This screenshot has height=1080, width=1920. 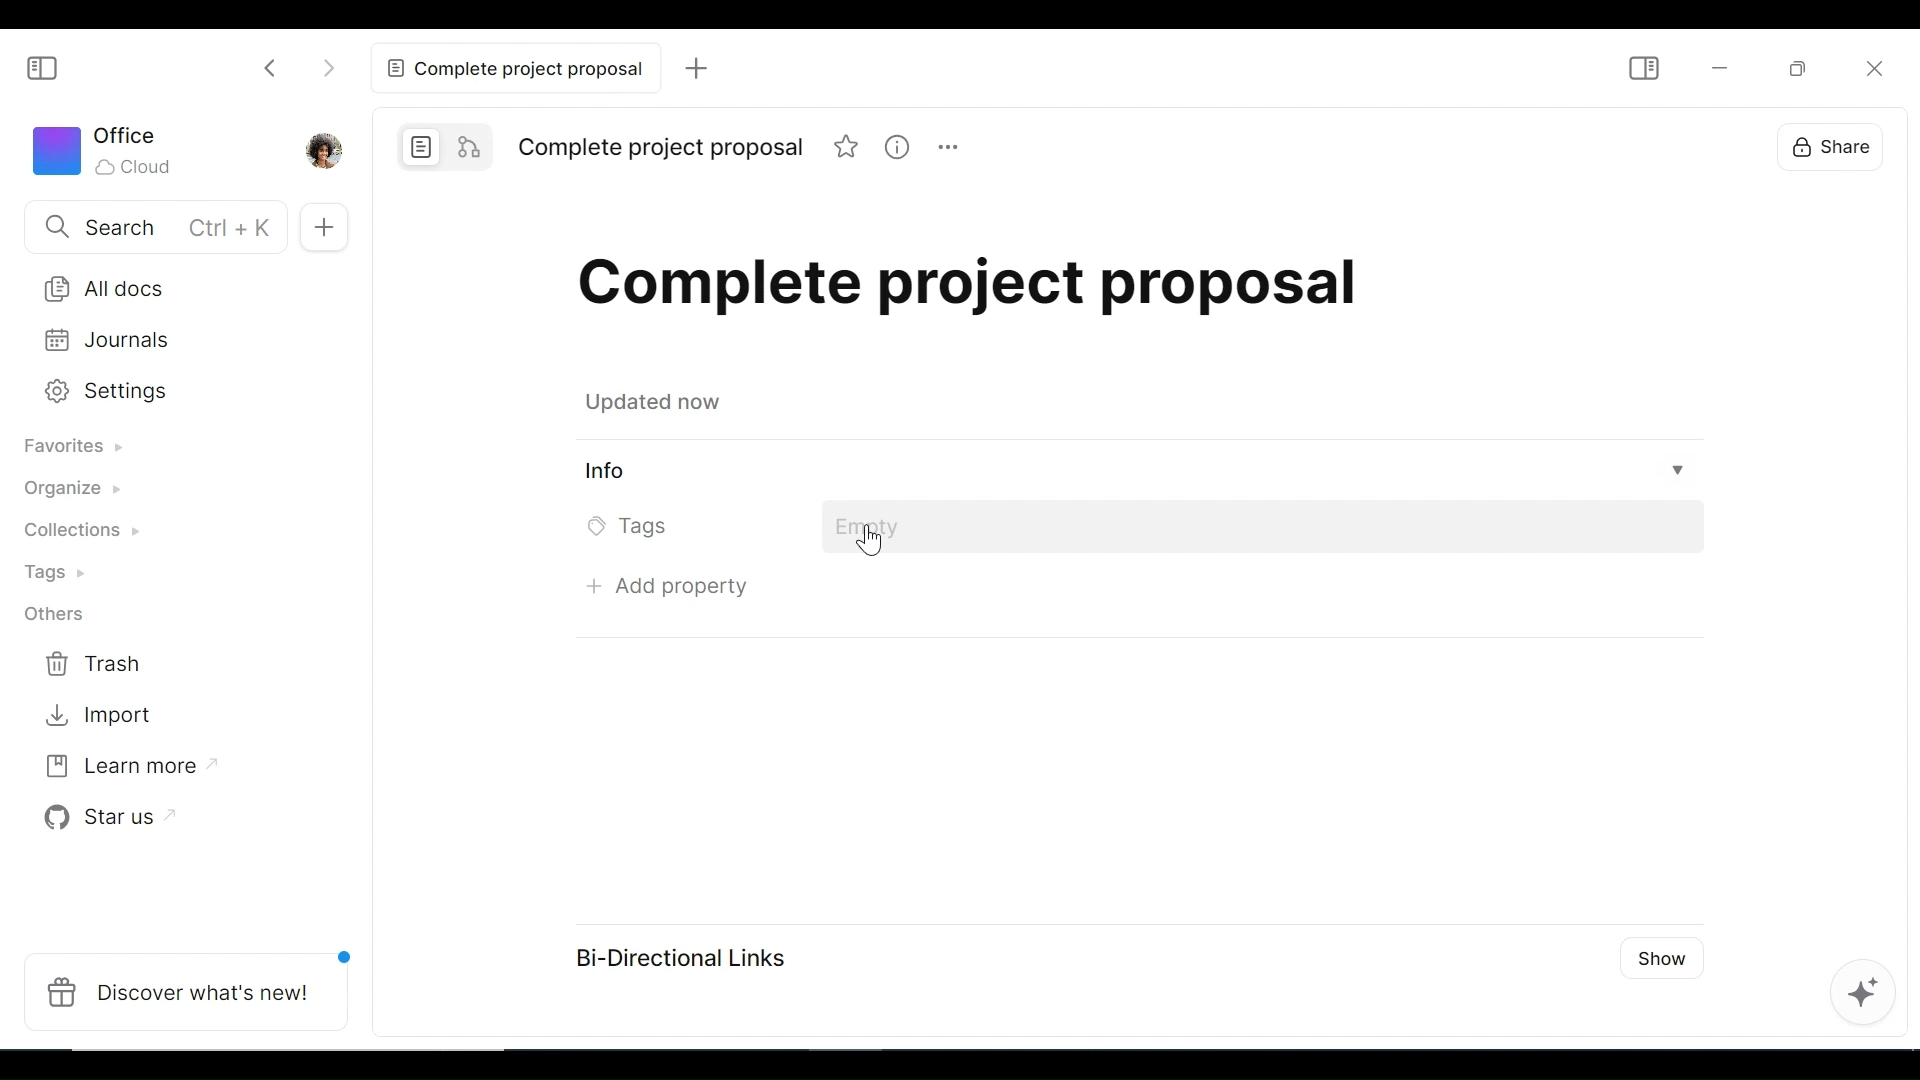 What do you see at coordinates (1874, 64) in the screenshot?
I see `Close` at bounding box center [1874, 64].